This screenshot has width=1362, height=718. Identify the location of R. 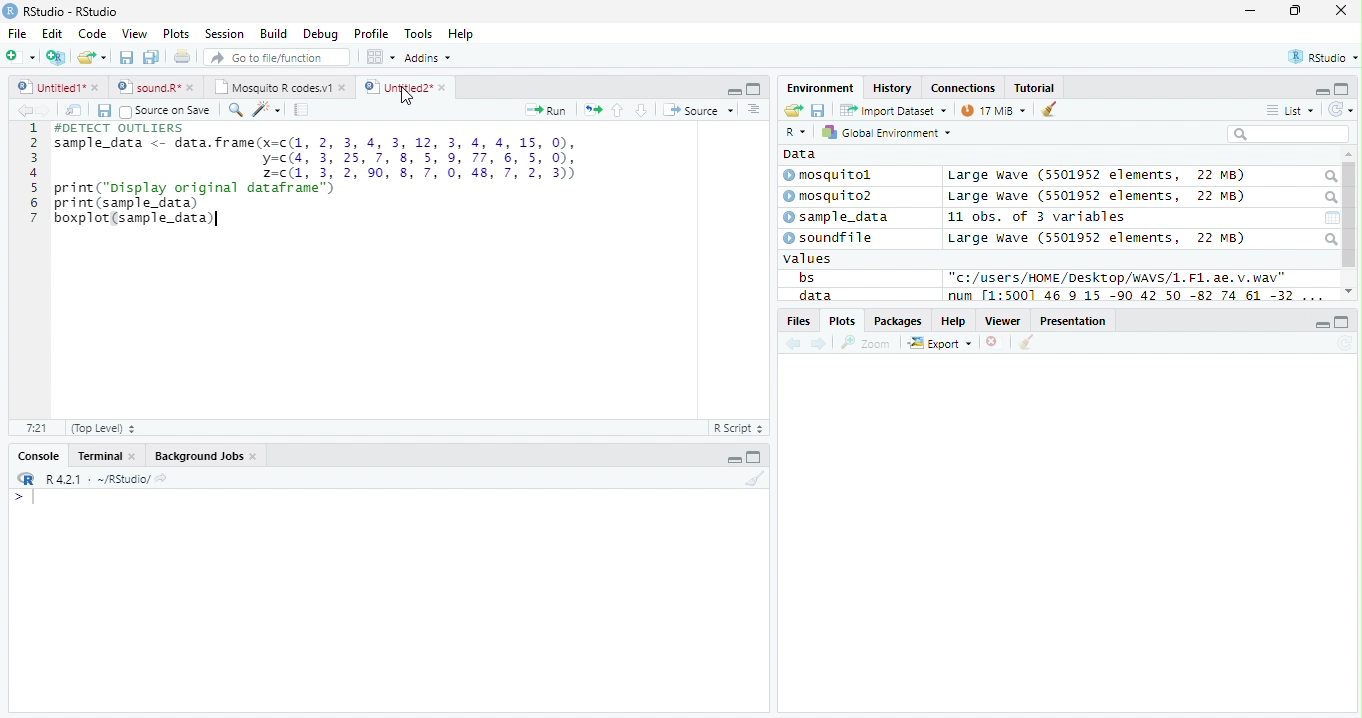
(798, 132).